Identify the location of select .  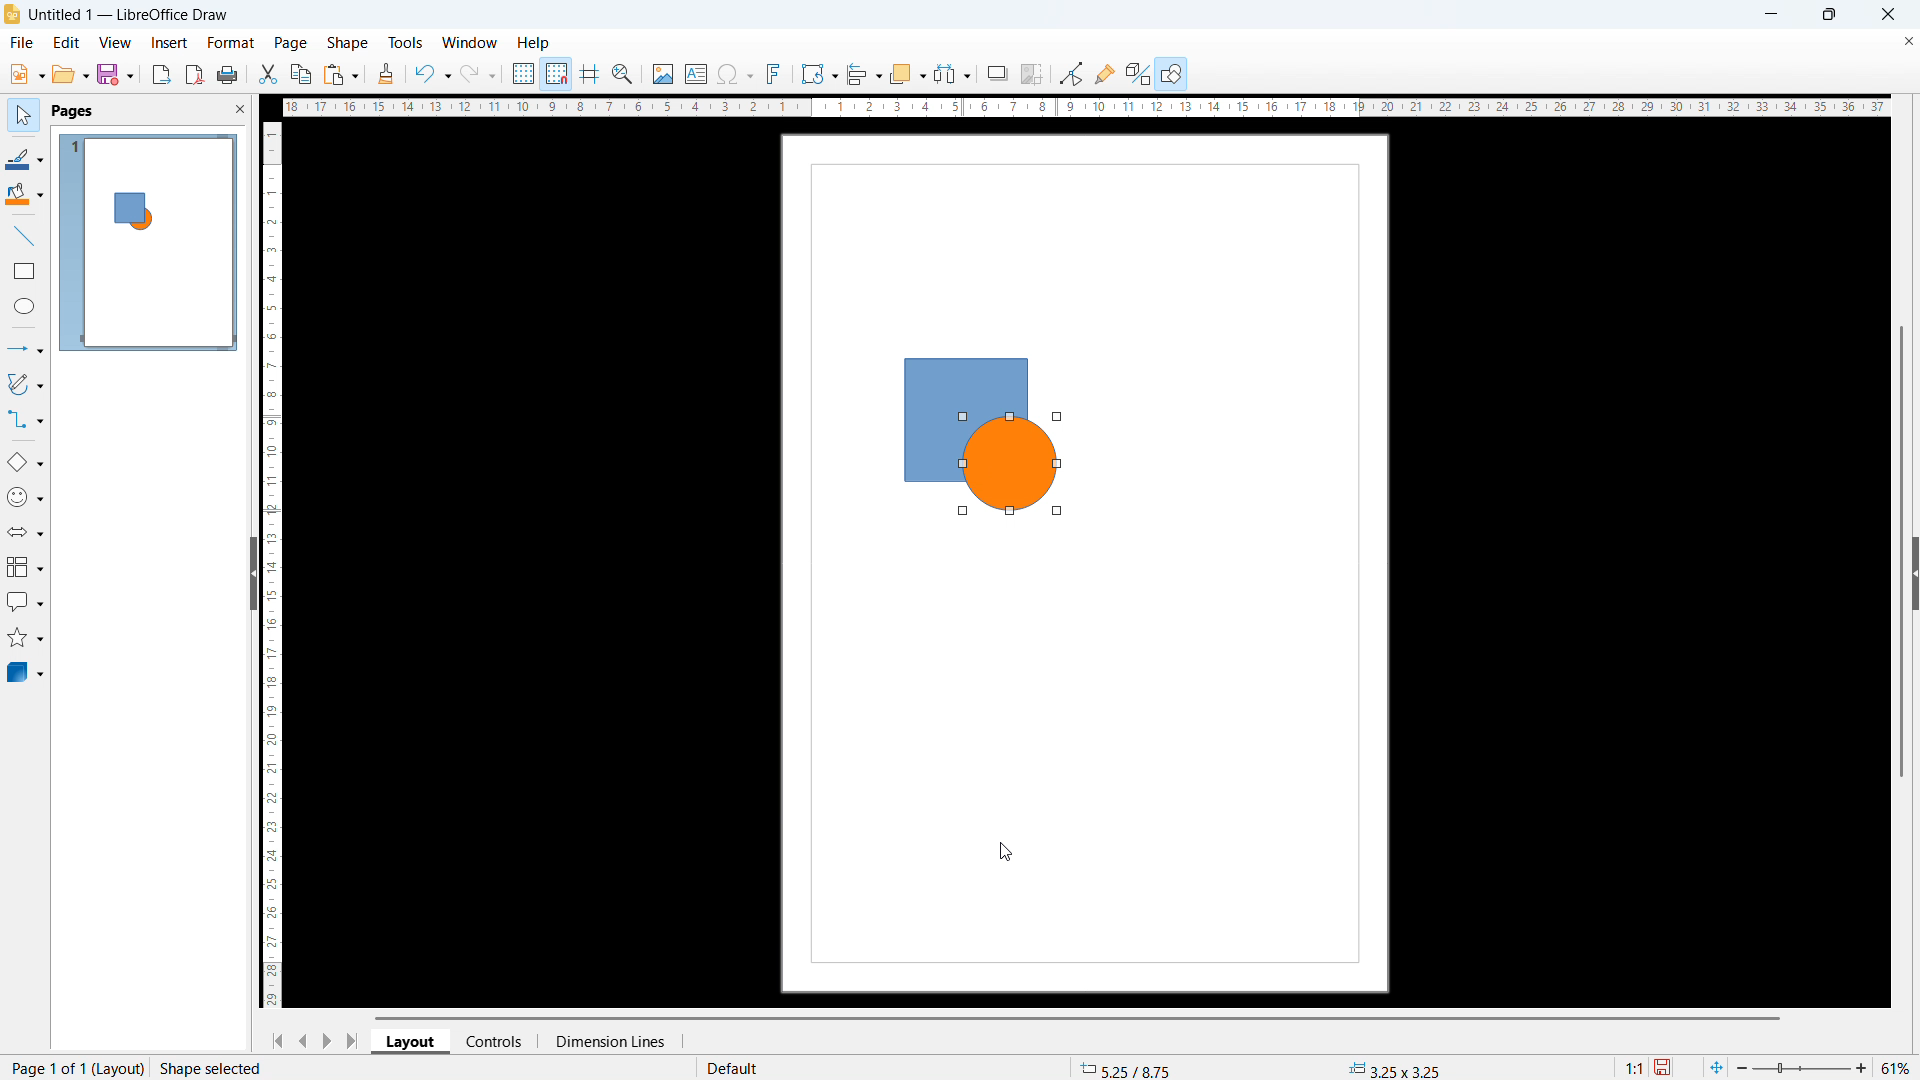
(25, 115).